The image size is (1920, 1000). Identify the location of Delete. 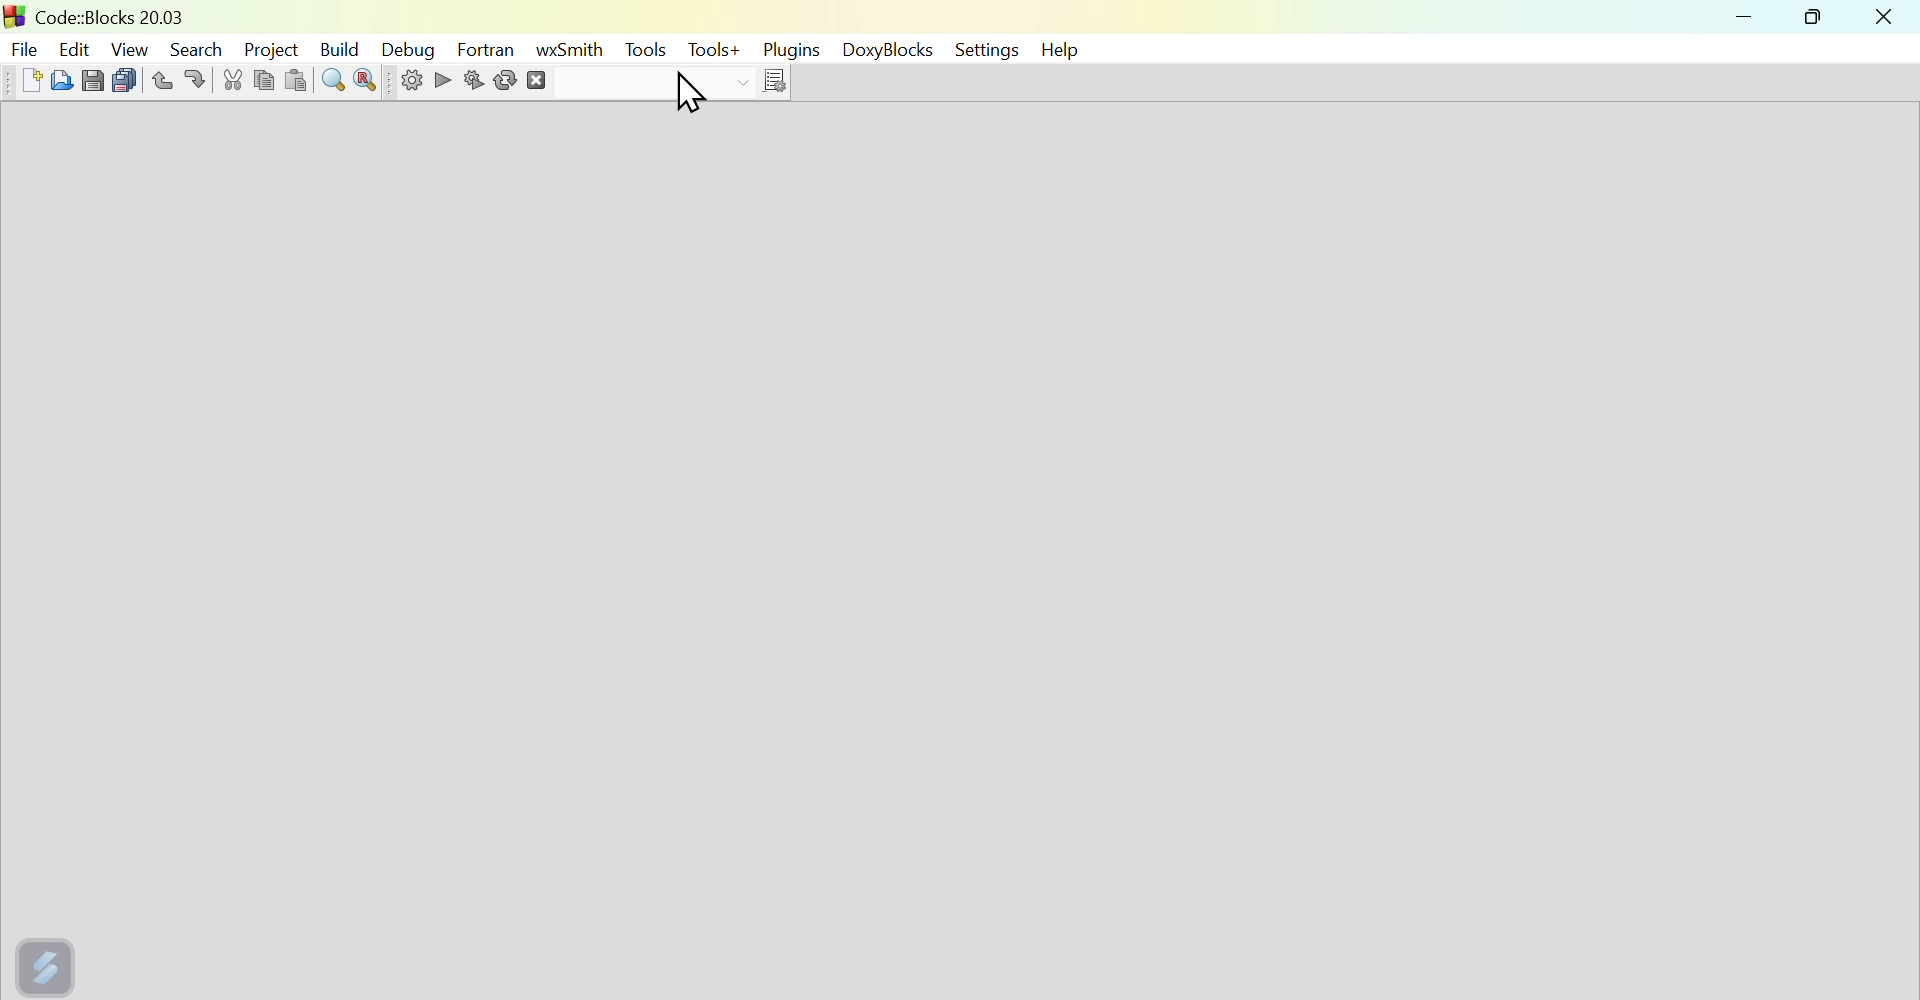
(557, 82).